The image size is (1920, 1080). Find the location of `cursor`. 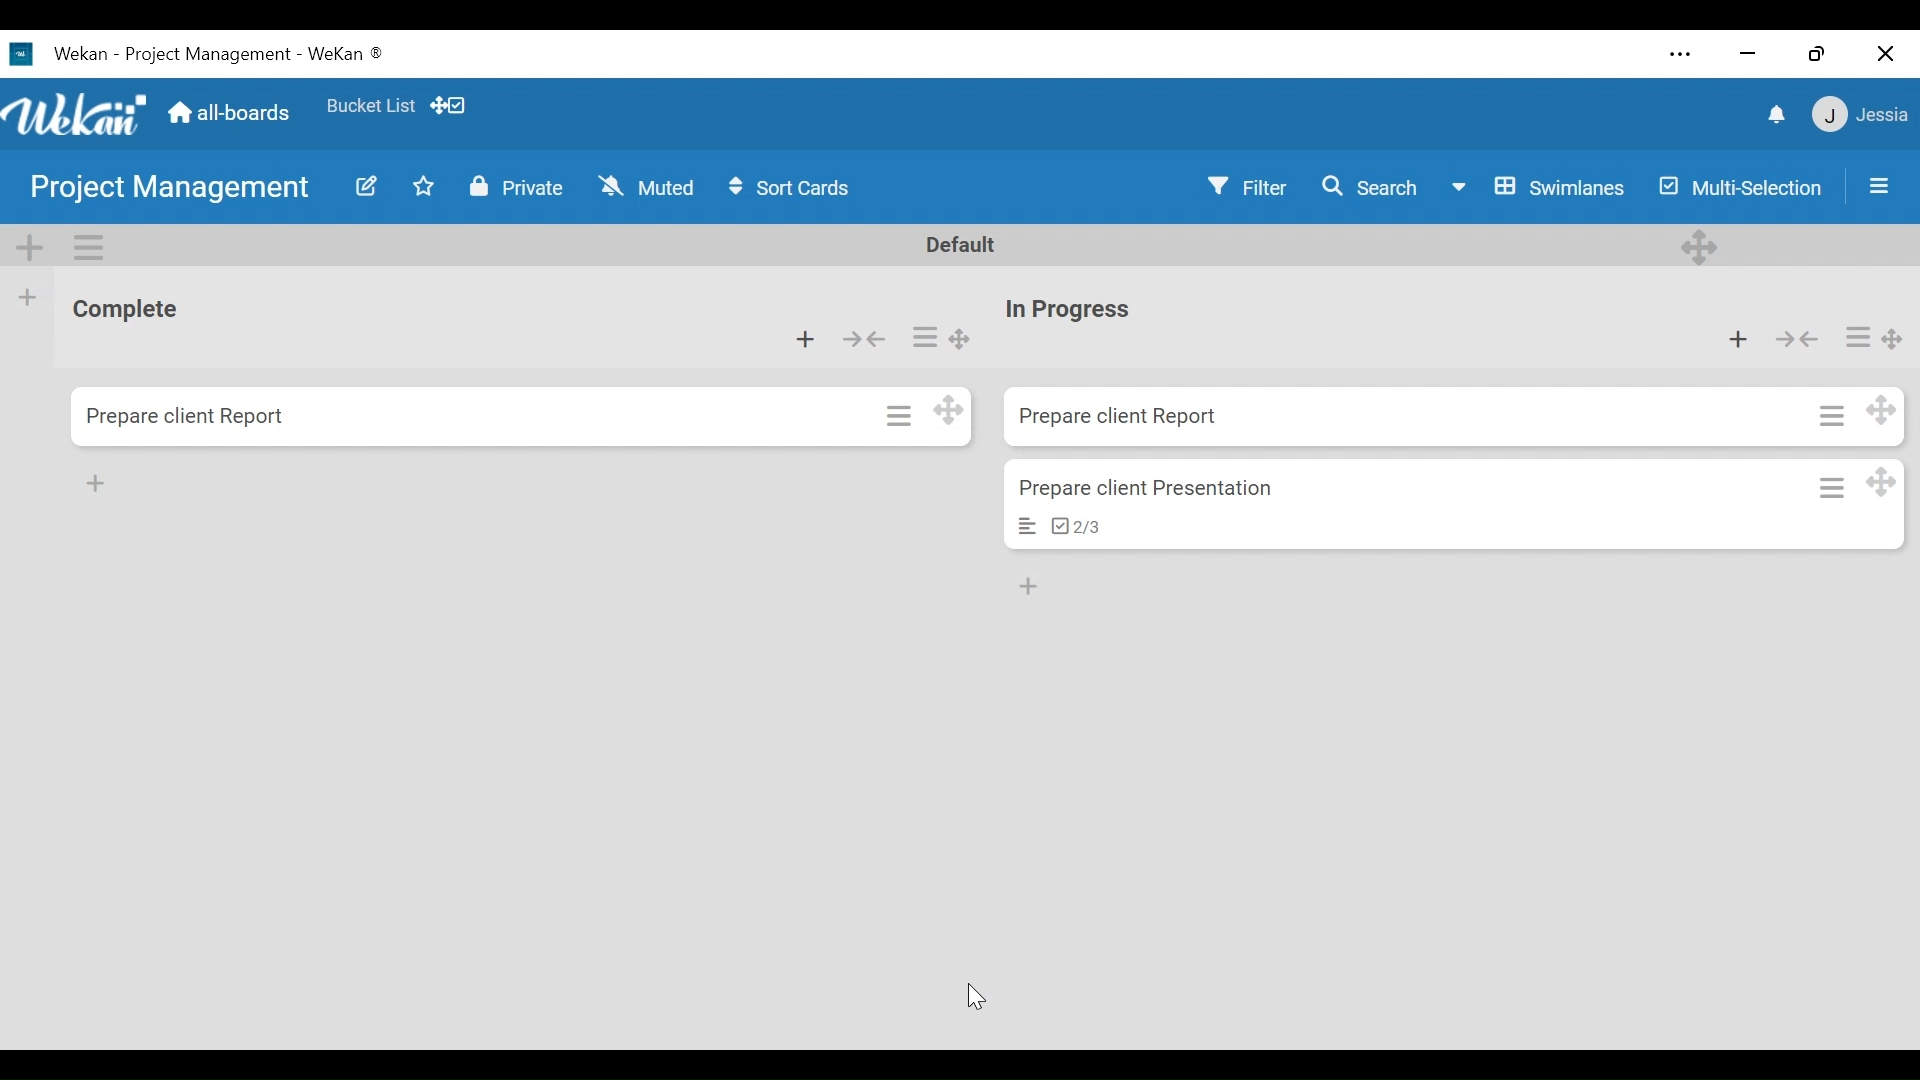

cursor is located at coordinates (981, 993).